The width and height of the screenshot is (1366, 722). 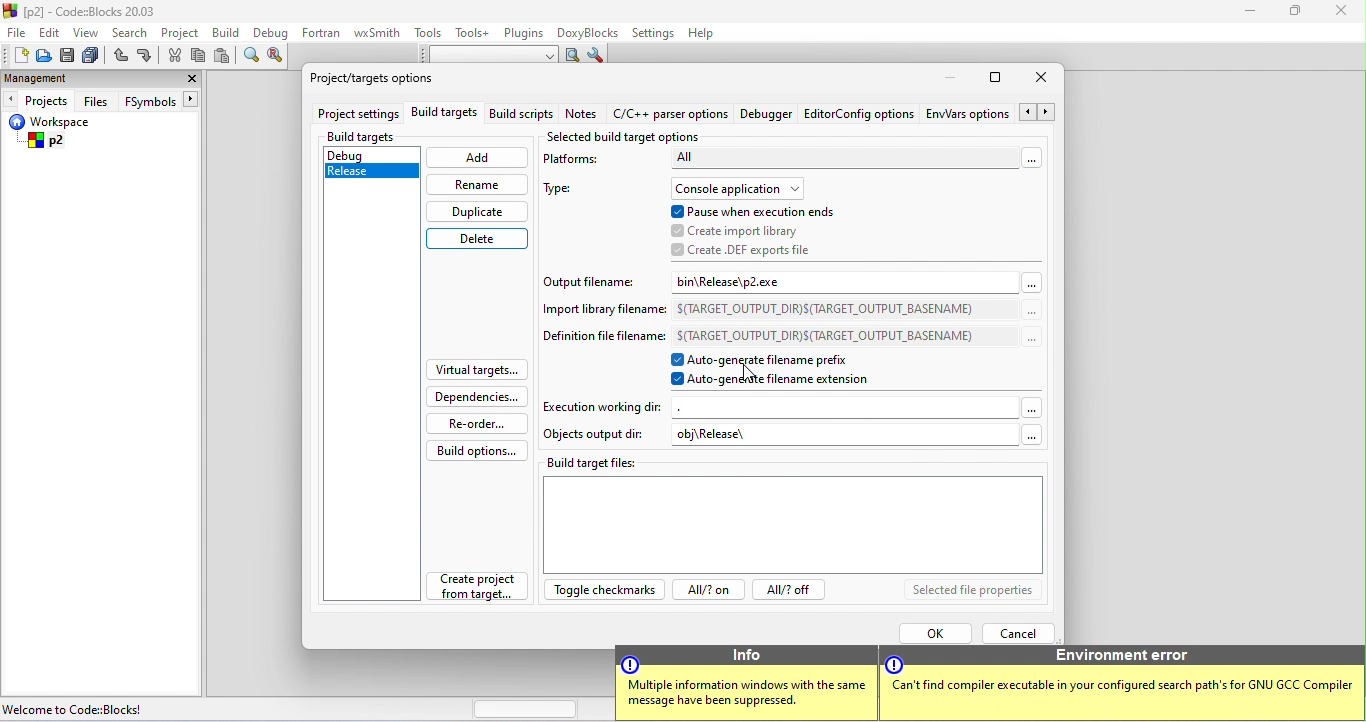 I want to click on pause when execution ends, so click(x=763, y=210).